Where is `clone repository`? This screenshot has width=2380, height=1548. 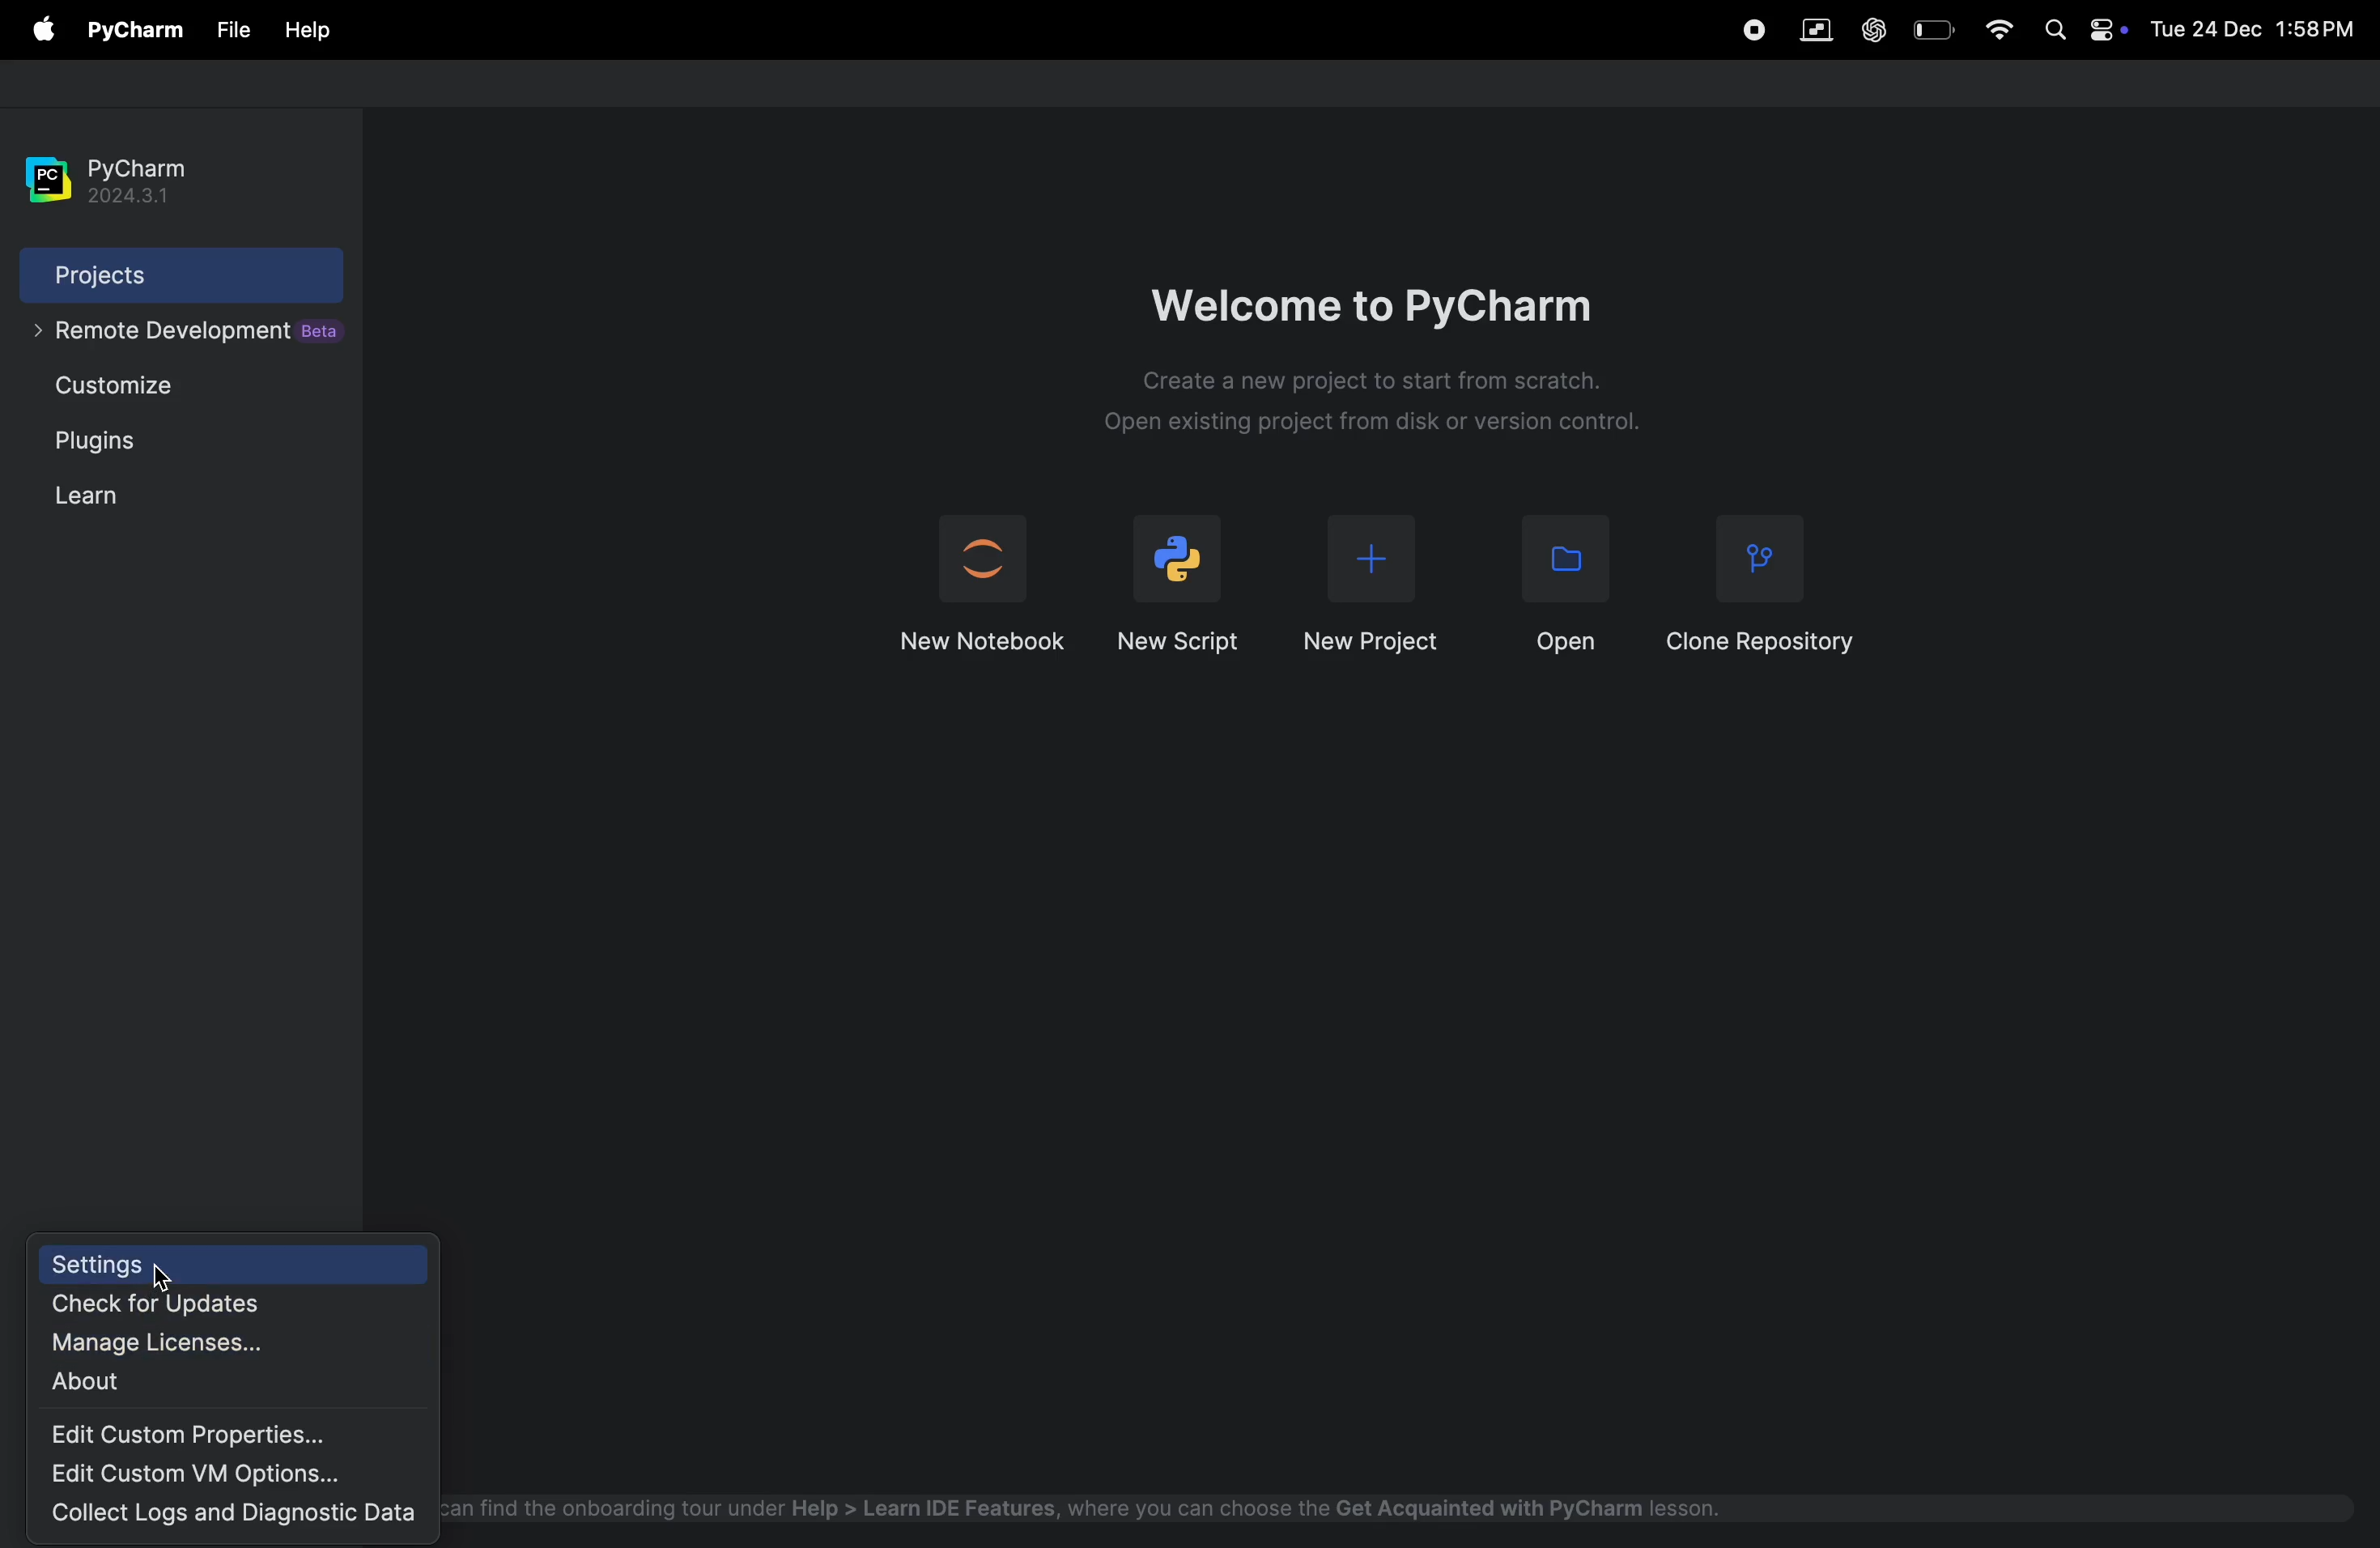 clone repository is located at coordinates (1766, 582).